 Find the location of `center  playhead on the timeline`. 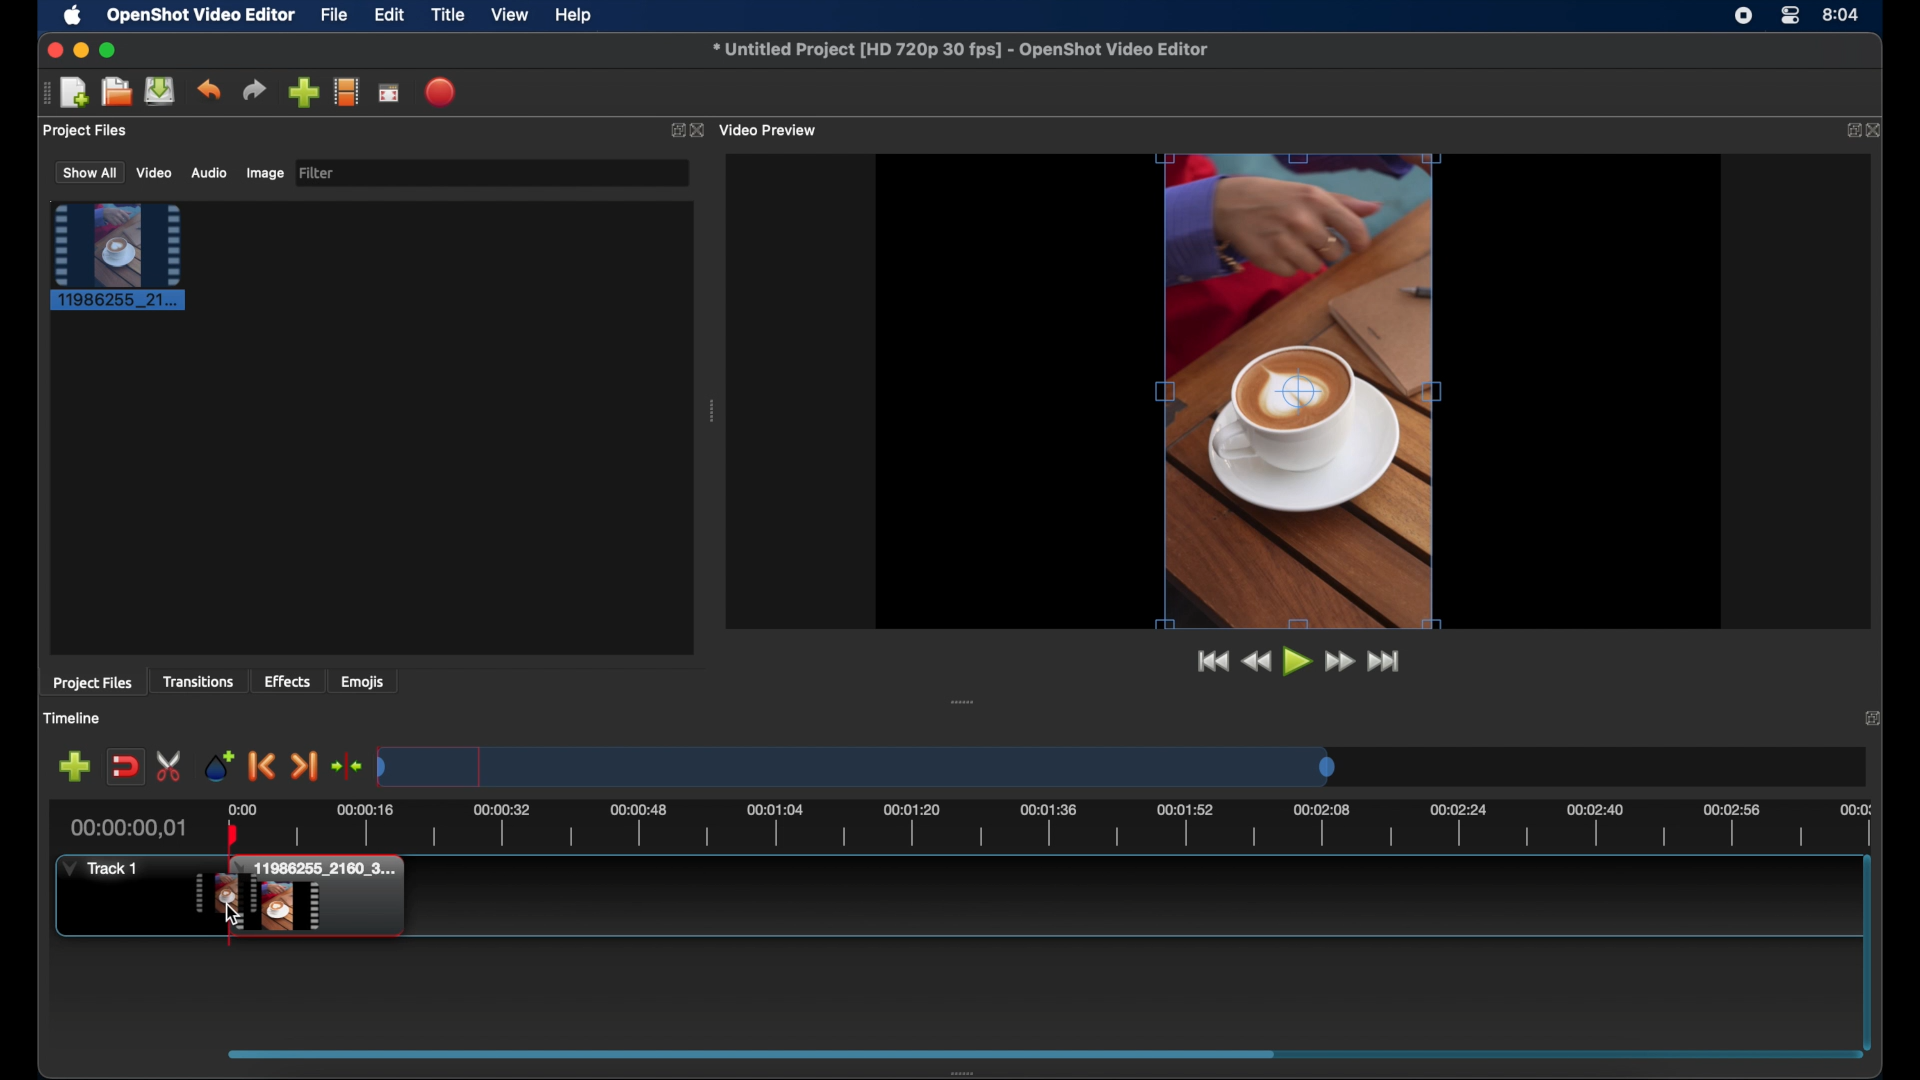

center  playhead on the timeline is located at coordinates (346, 764).